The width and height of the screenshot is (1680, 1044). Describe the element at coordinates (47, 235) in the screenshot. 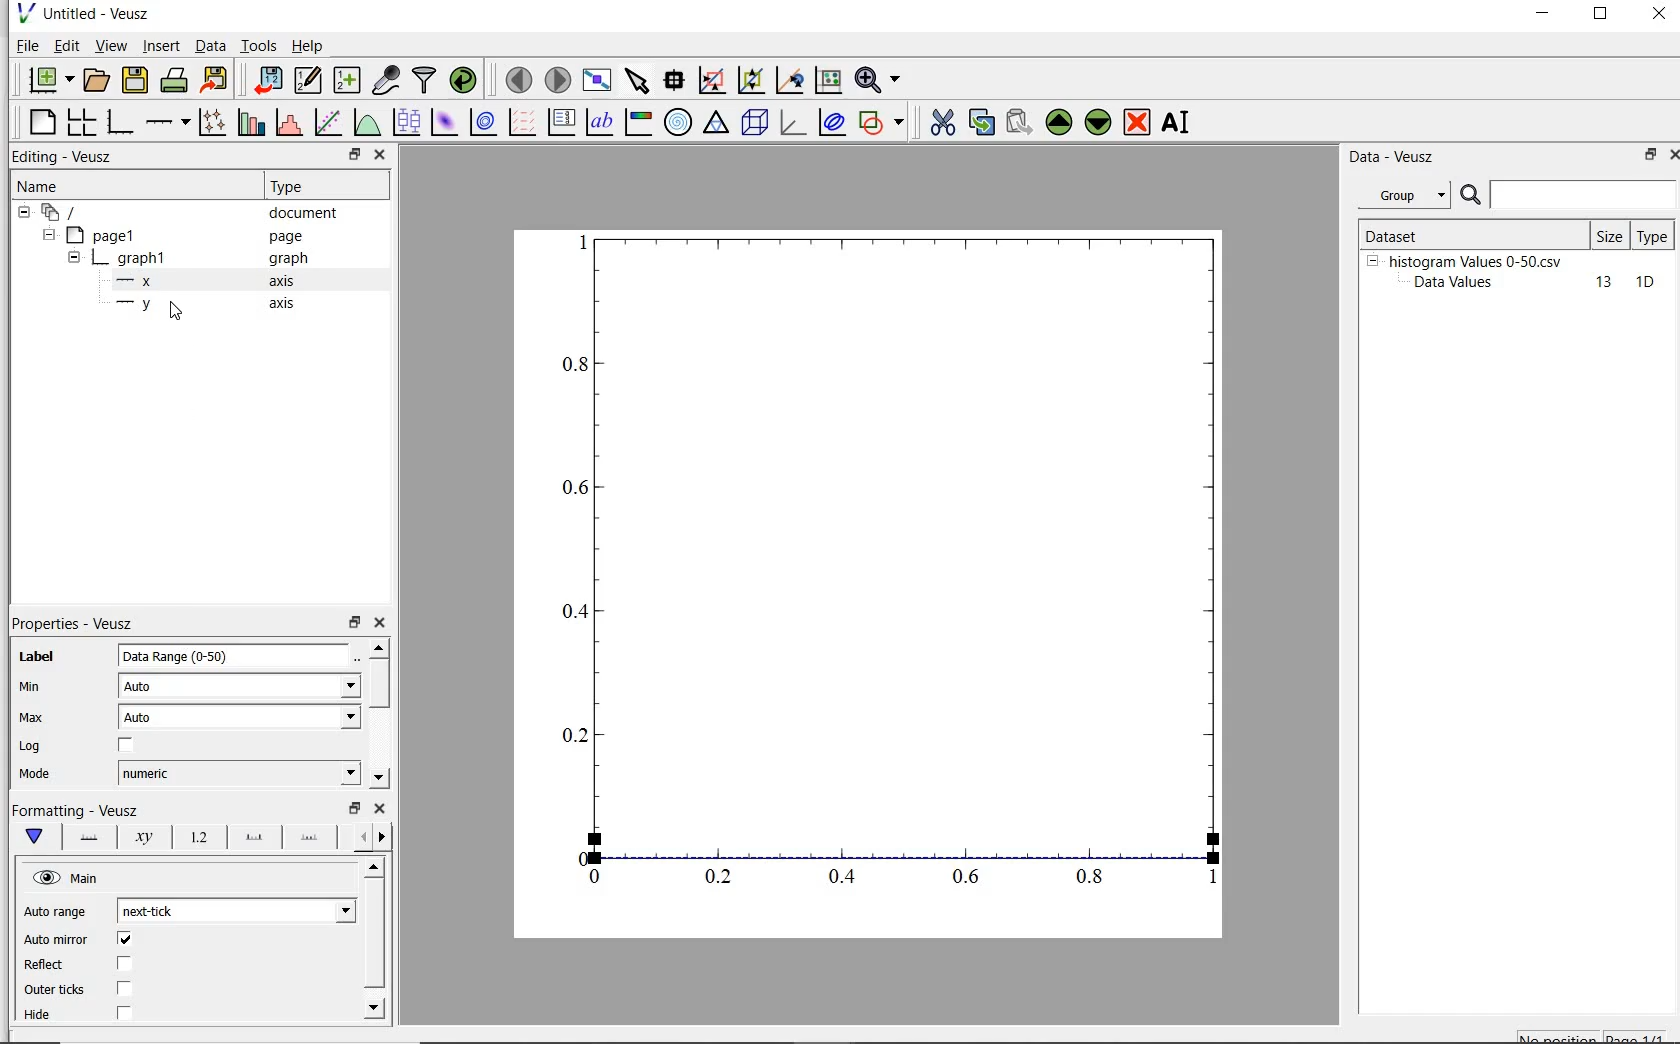

I see `hide` at that location.